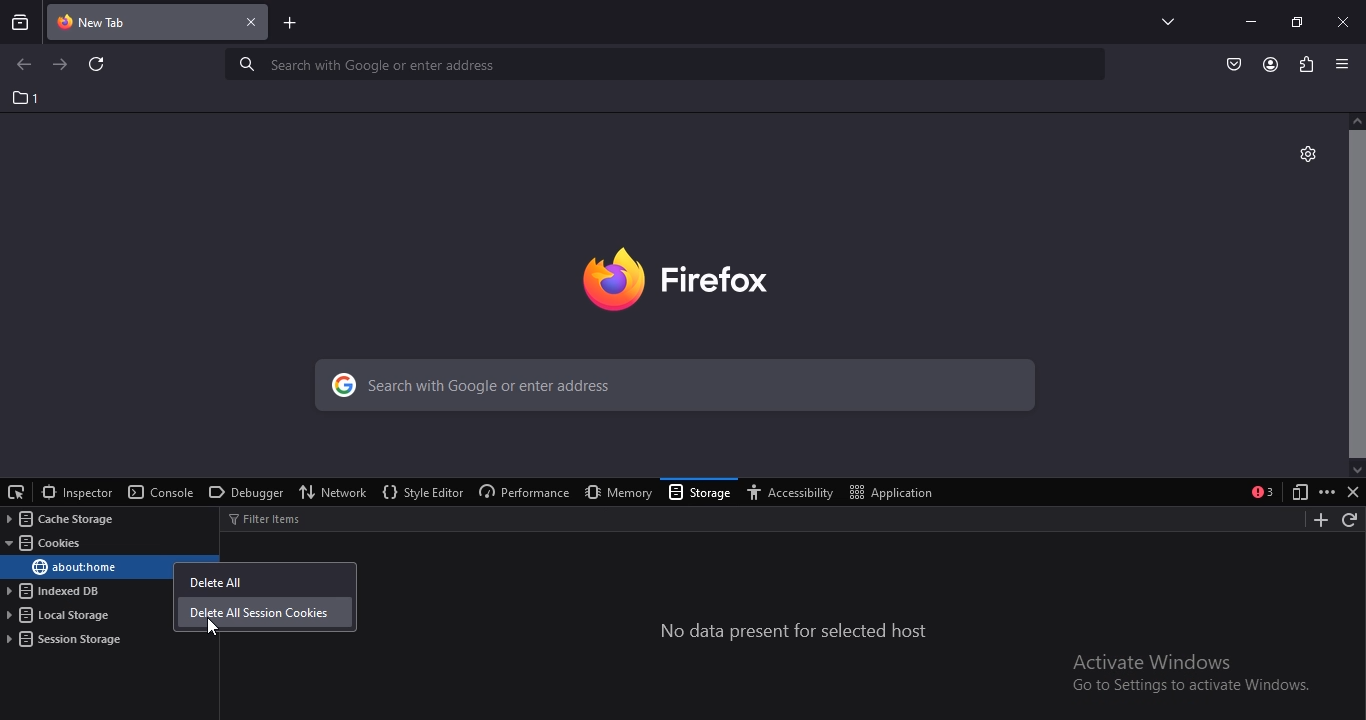  What do you see at coordinates (73, 567) in the screenshot?
I see `about:home` at bounding box center [73, 567].